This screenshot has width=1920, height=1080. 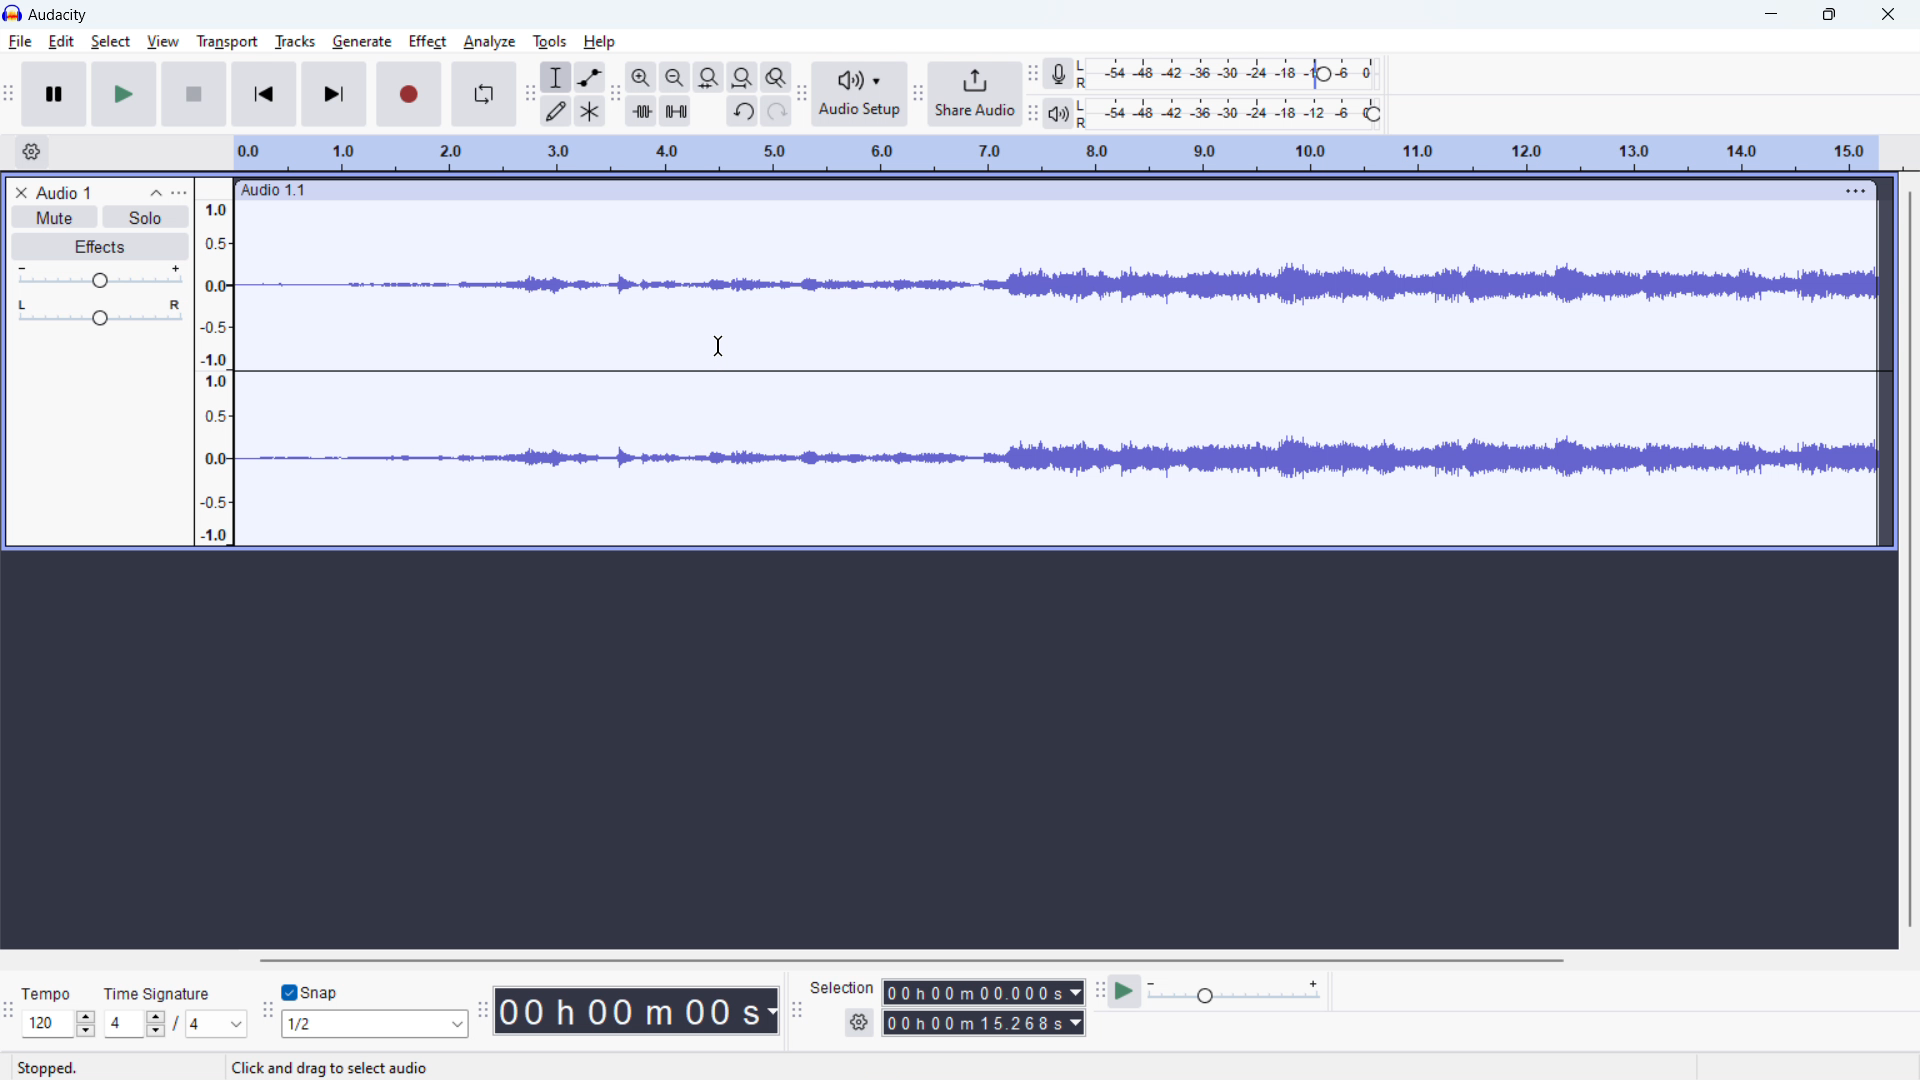 What do you see at coordinates (556, 77) in the screenshot?
I see `selection tool` at bounding box center [556, 77].